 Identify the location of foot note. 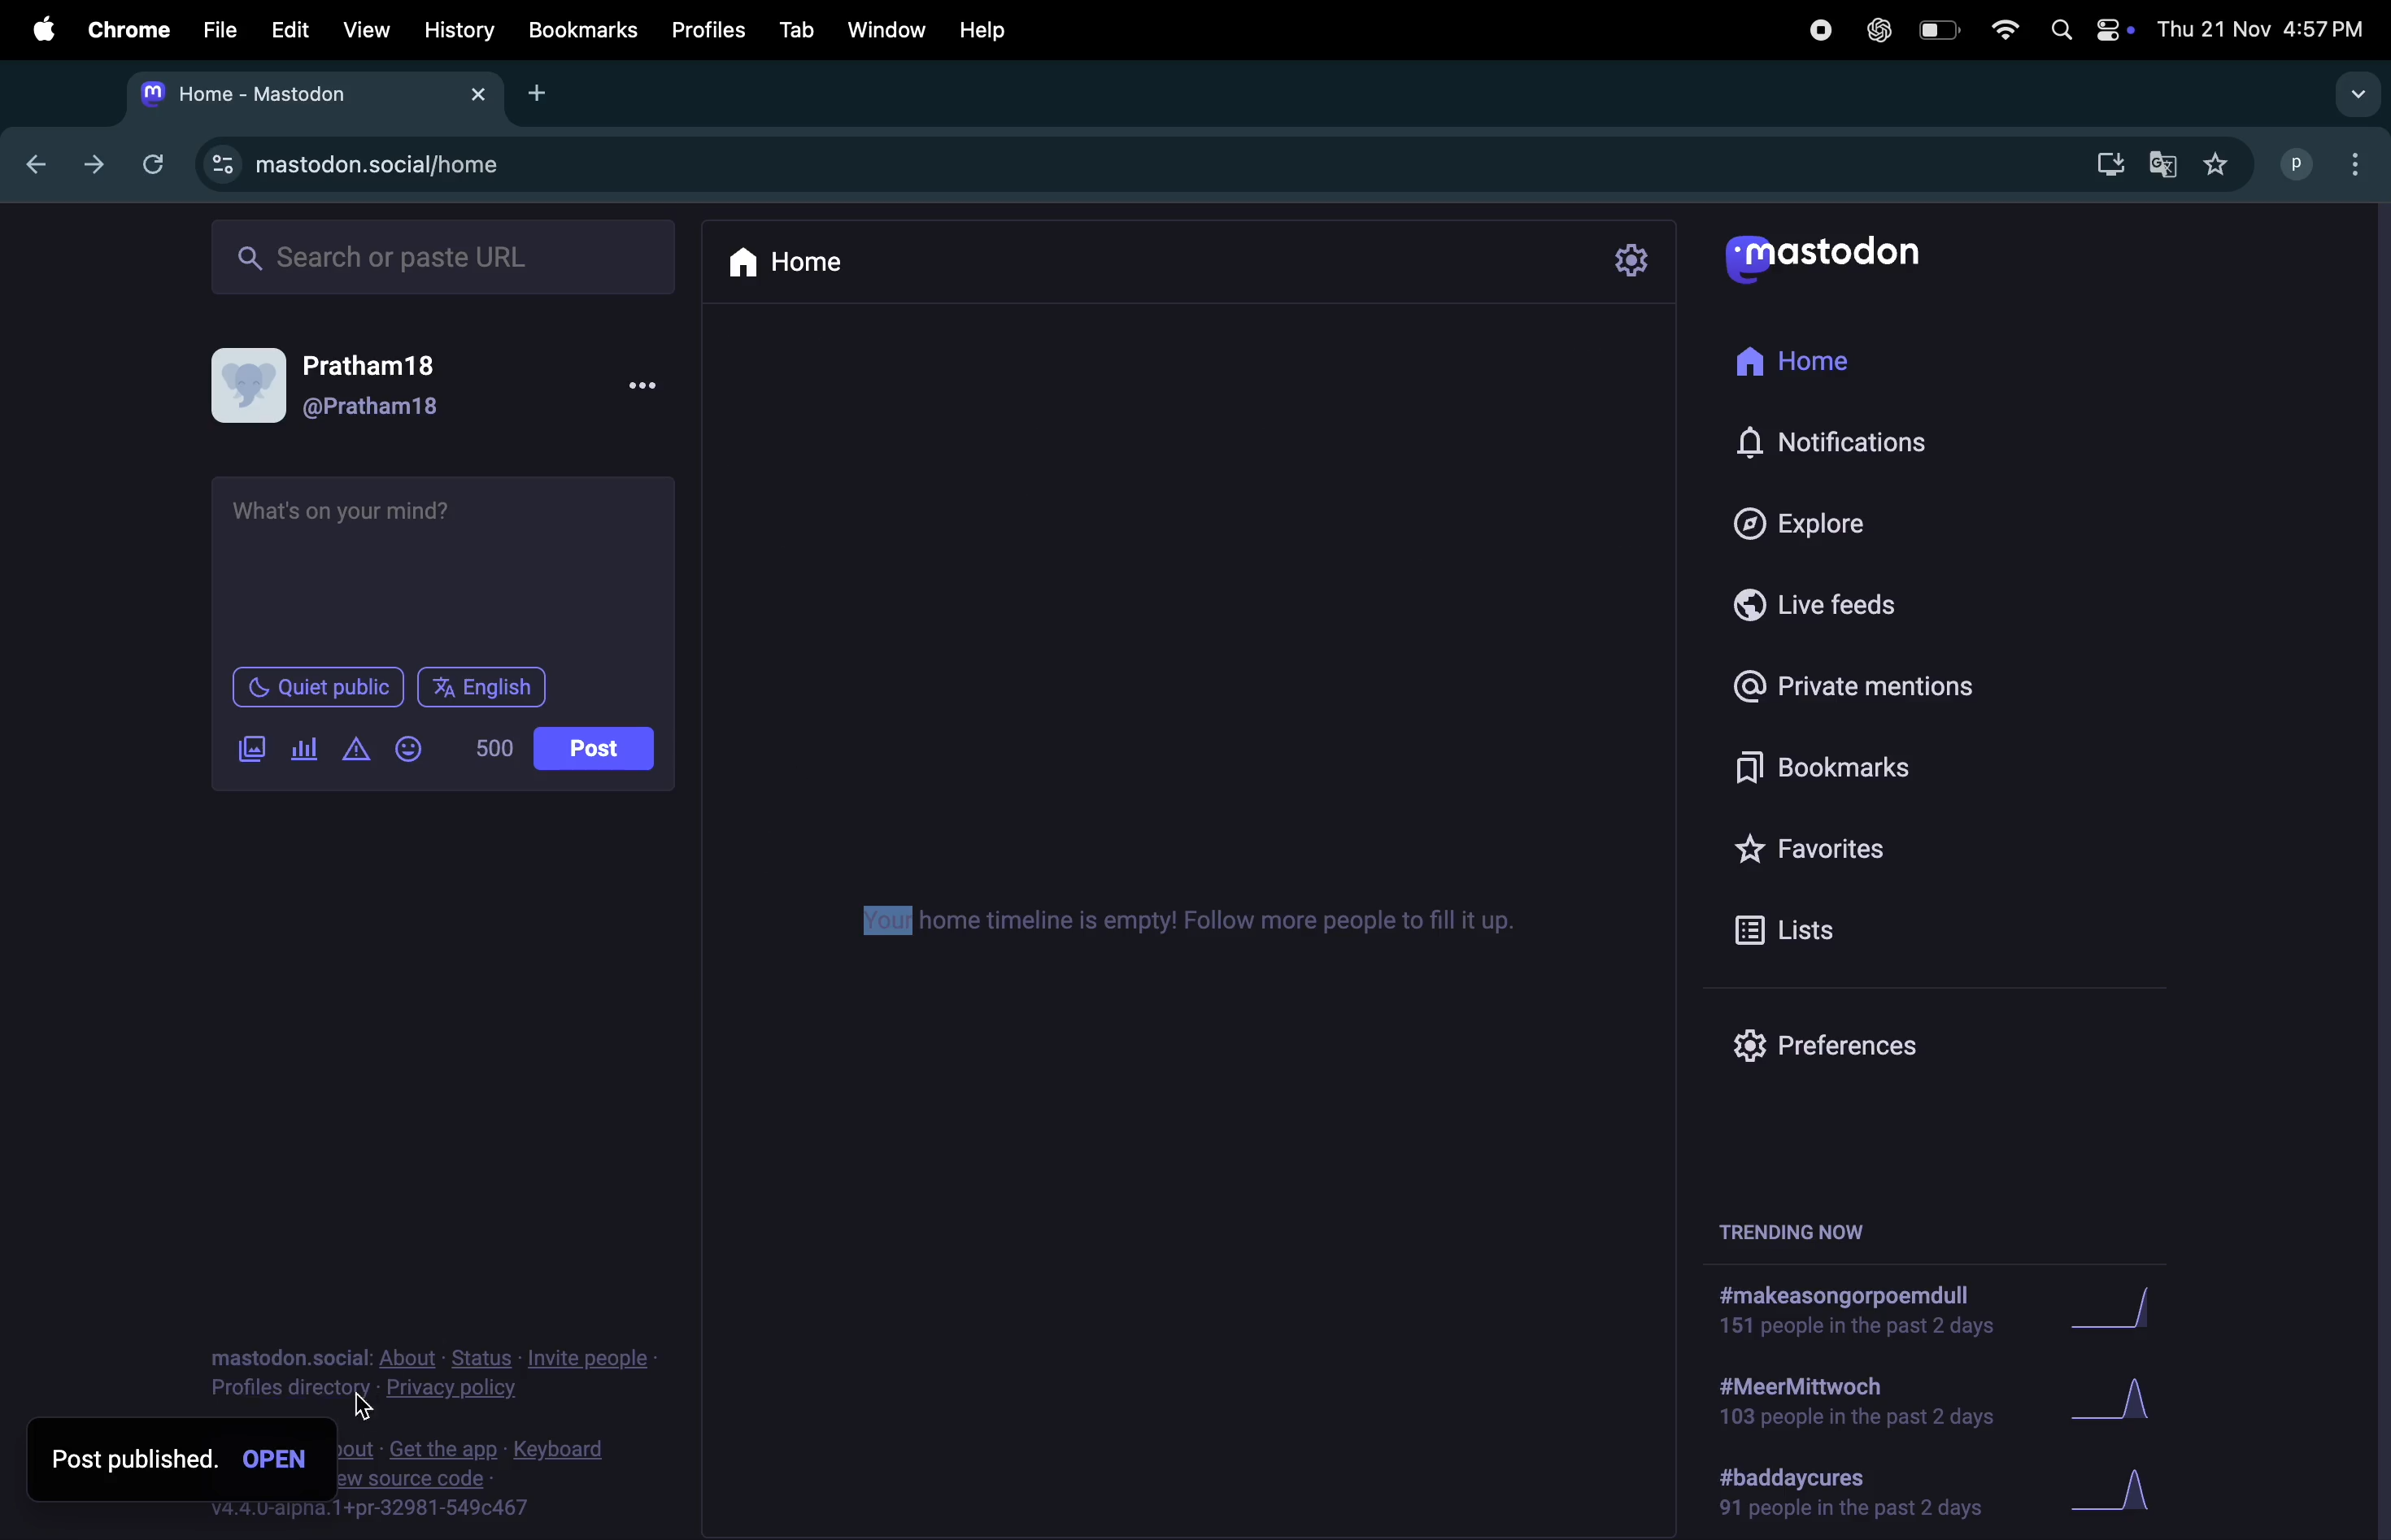
(488, 1479).